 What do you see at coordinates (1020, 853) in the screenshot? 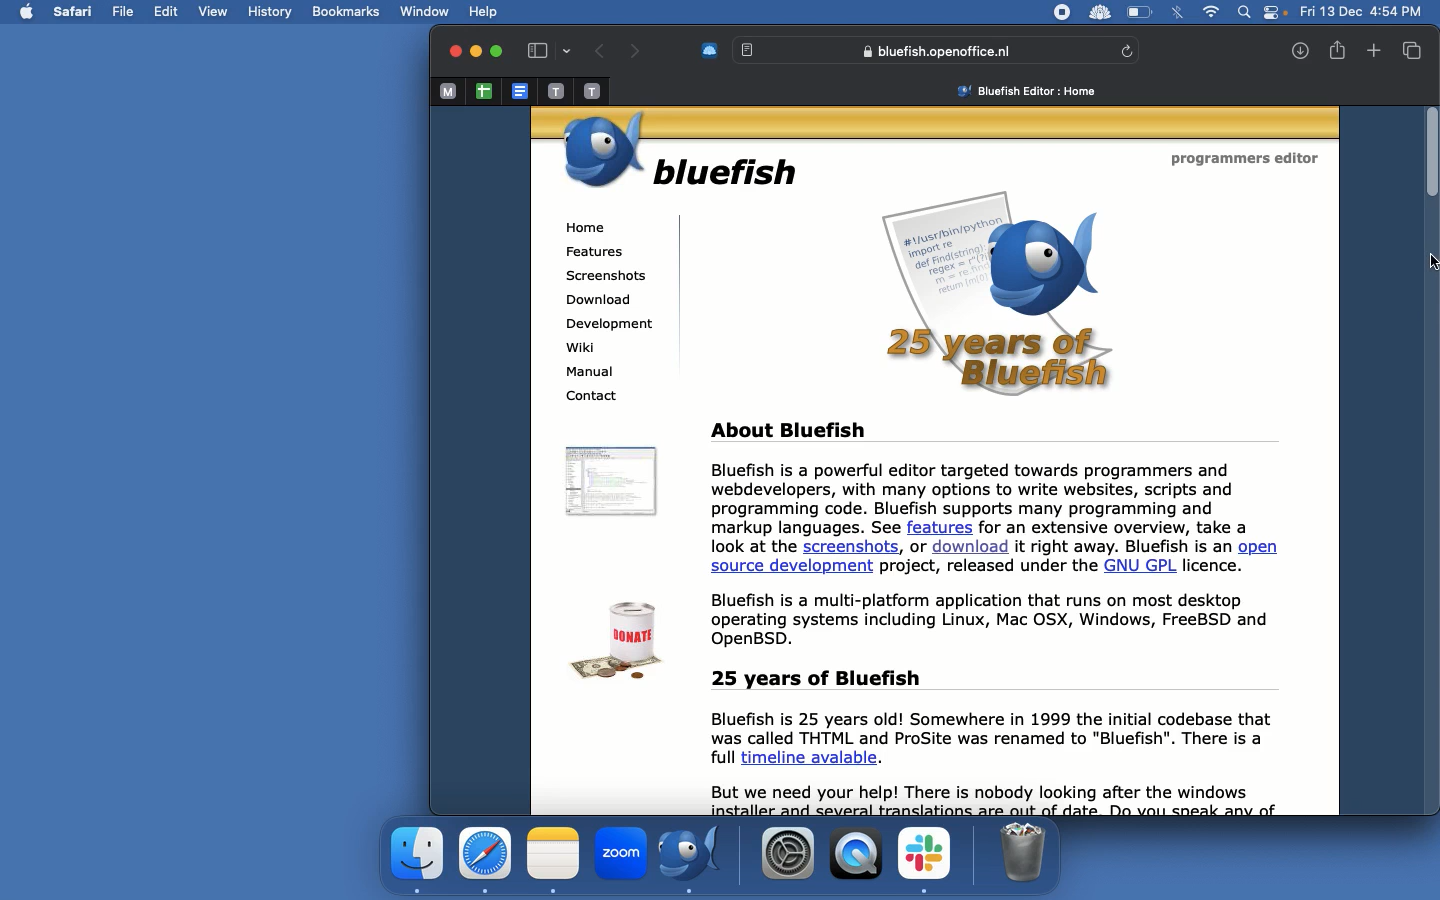
I see `Trash` at bounding box center [1020, 853].